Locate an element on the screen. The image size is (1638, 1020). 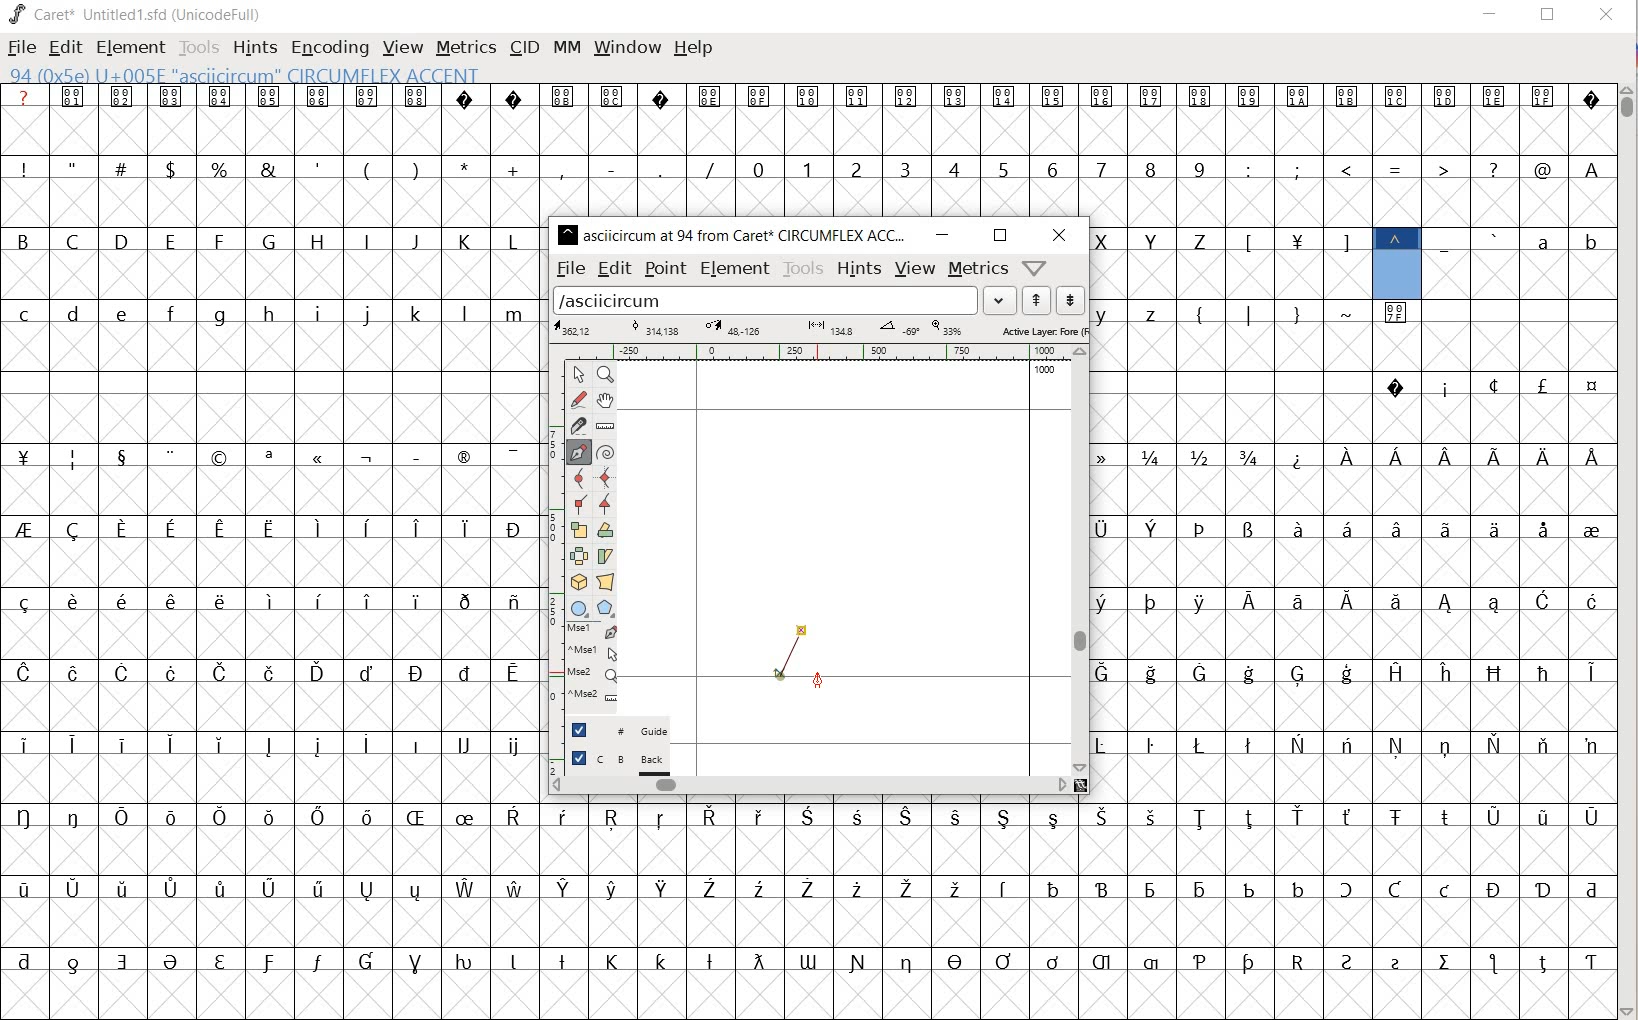
mse1 mse1 mse2 mse2 is located at coordinates (585, 664).